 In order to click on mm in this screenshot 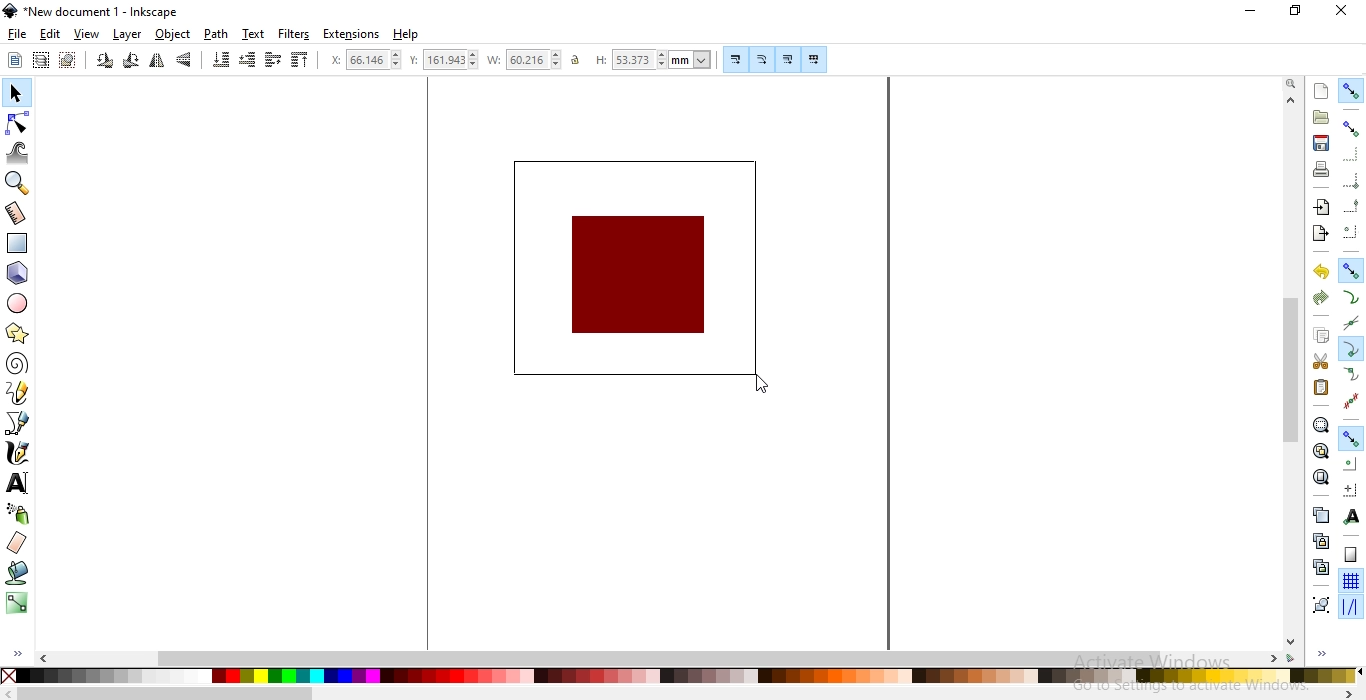, I will do `click(692, 59)`.